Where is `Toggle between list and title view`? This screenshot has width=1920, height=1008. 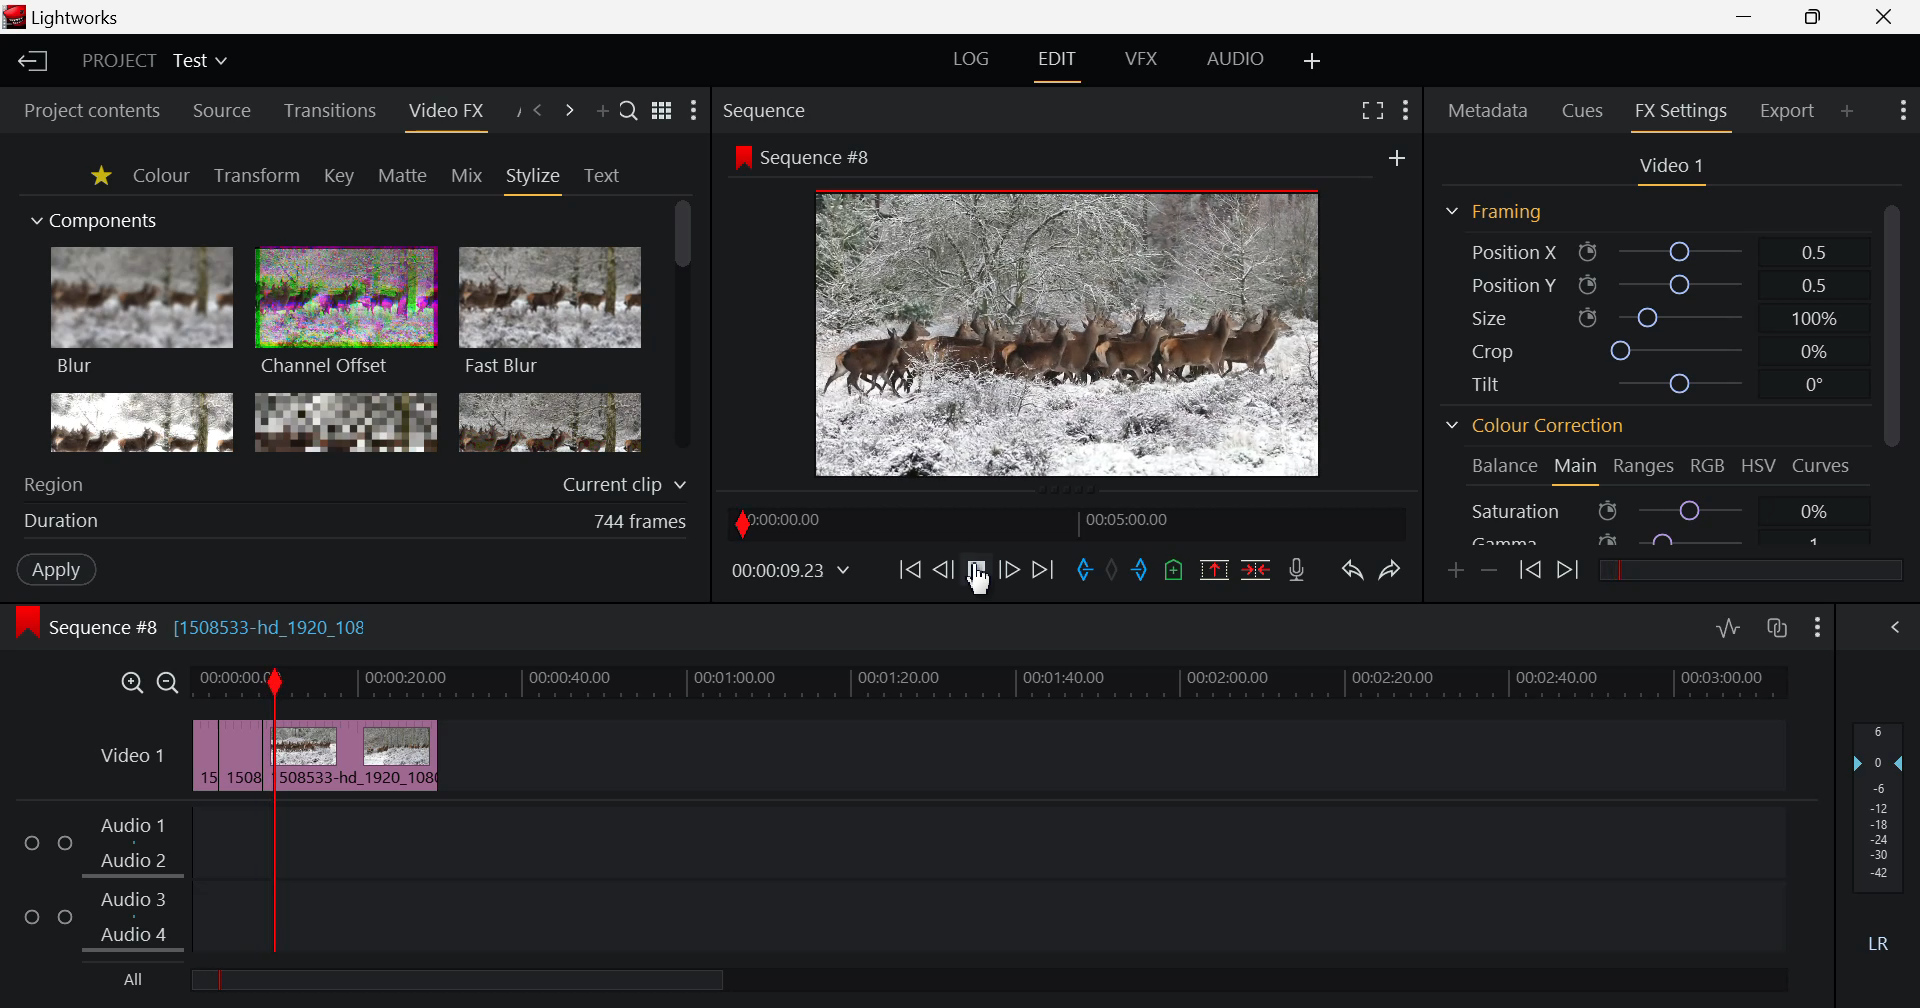 Toggle between list and title view is located at coordinates (661, 111).